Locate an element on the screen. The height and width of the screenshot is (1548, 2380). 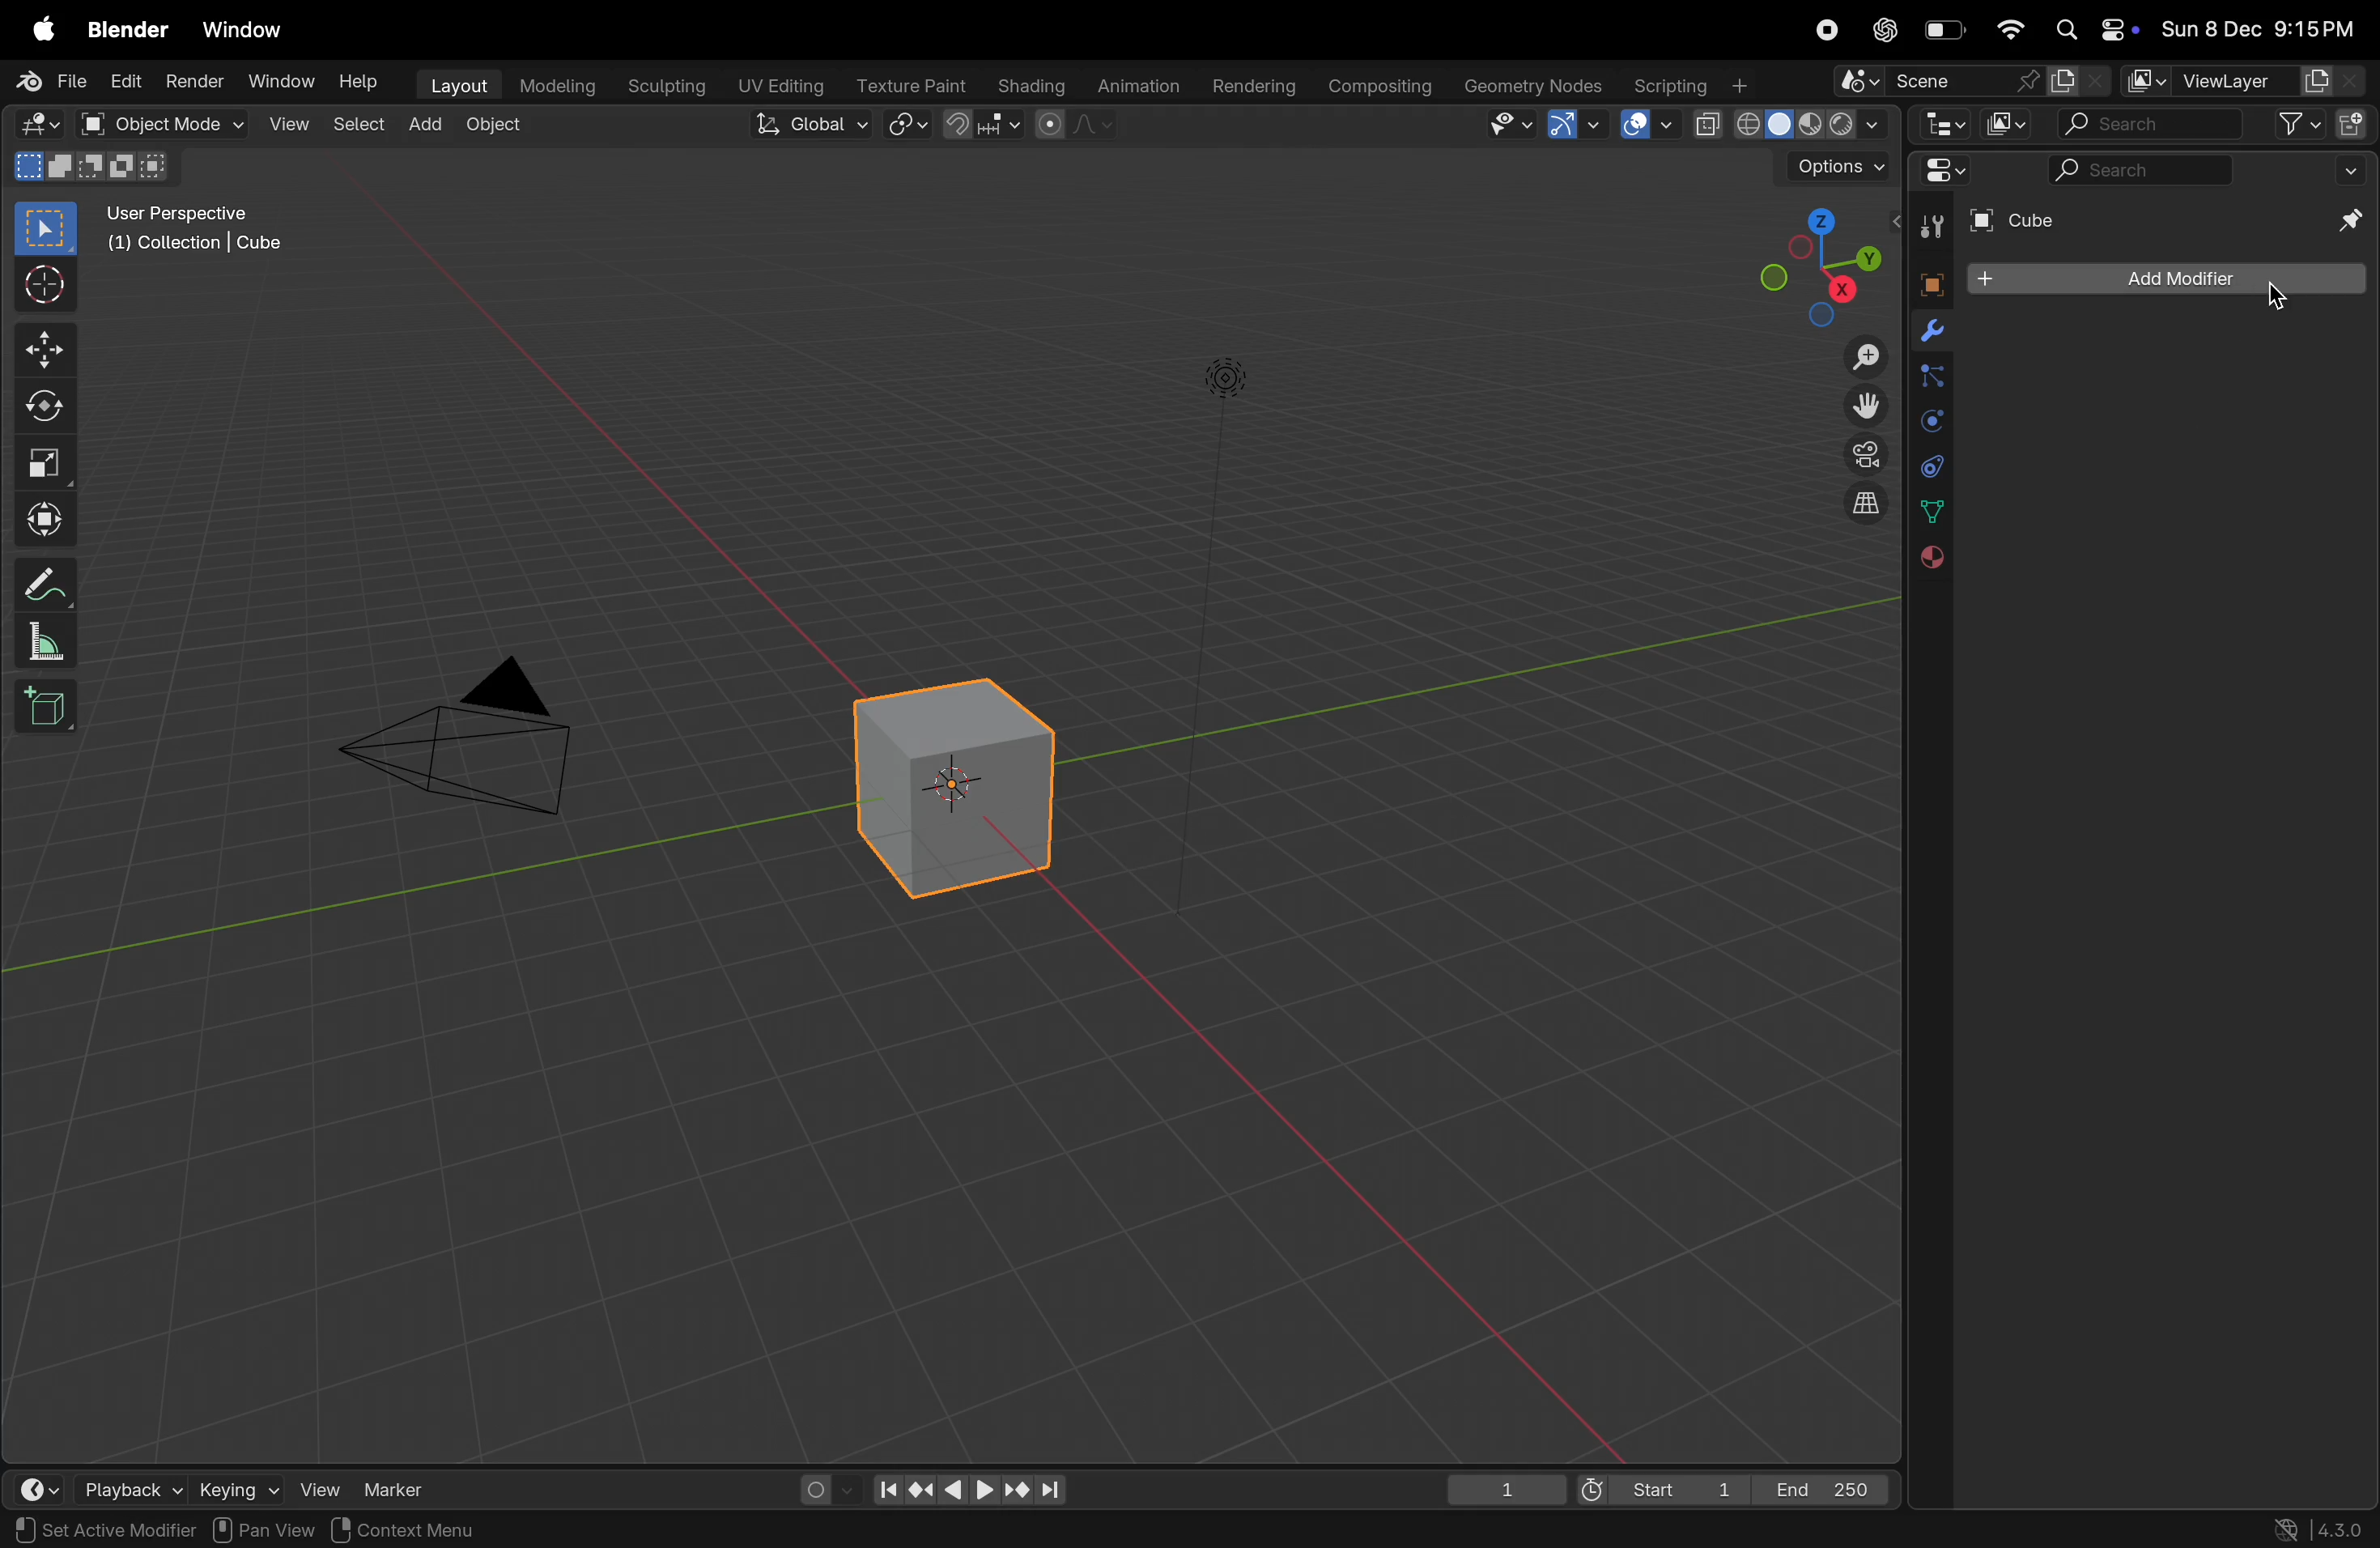
1 is located at coordinates (1507, 1489).